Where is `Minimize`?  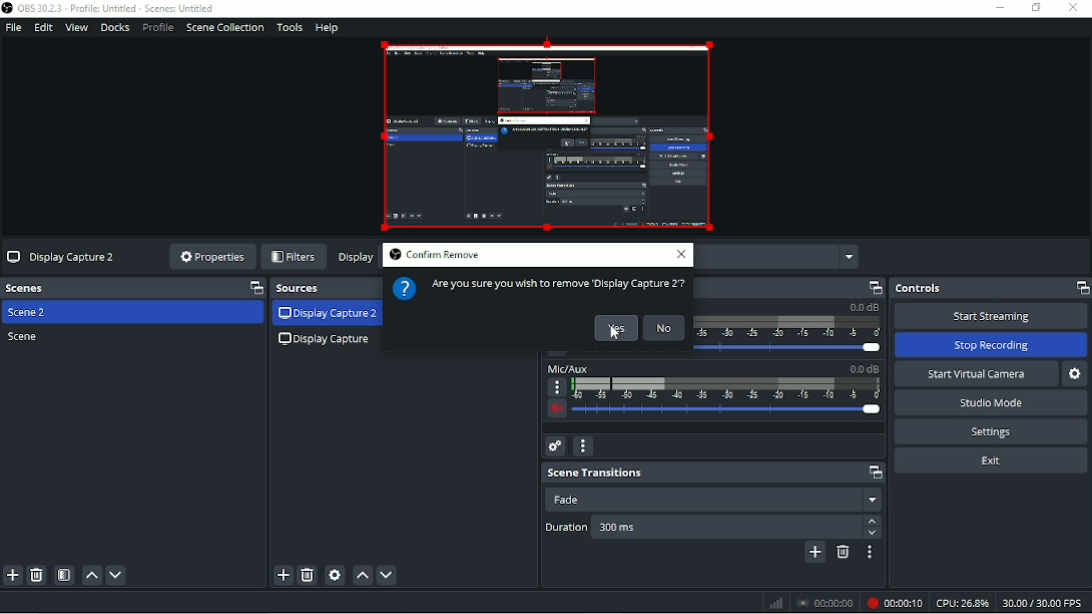
Minimize is located at coordinates (999, 8).